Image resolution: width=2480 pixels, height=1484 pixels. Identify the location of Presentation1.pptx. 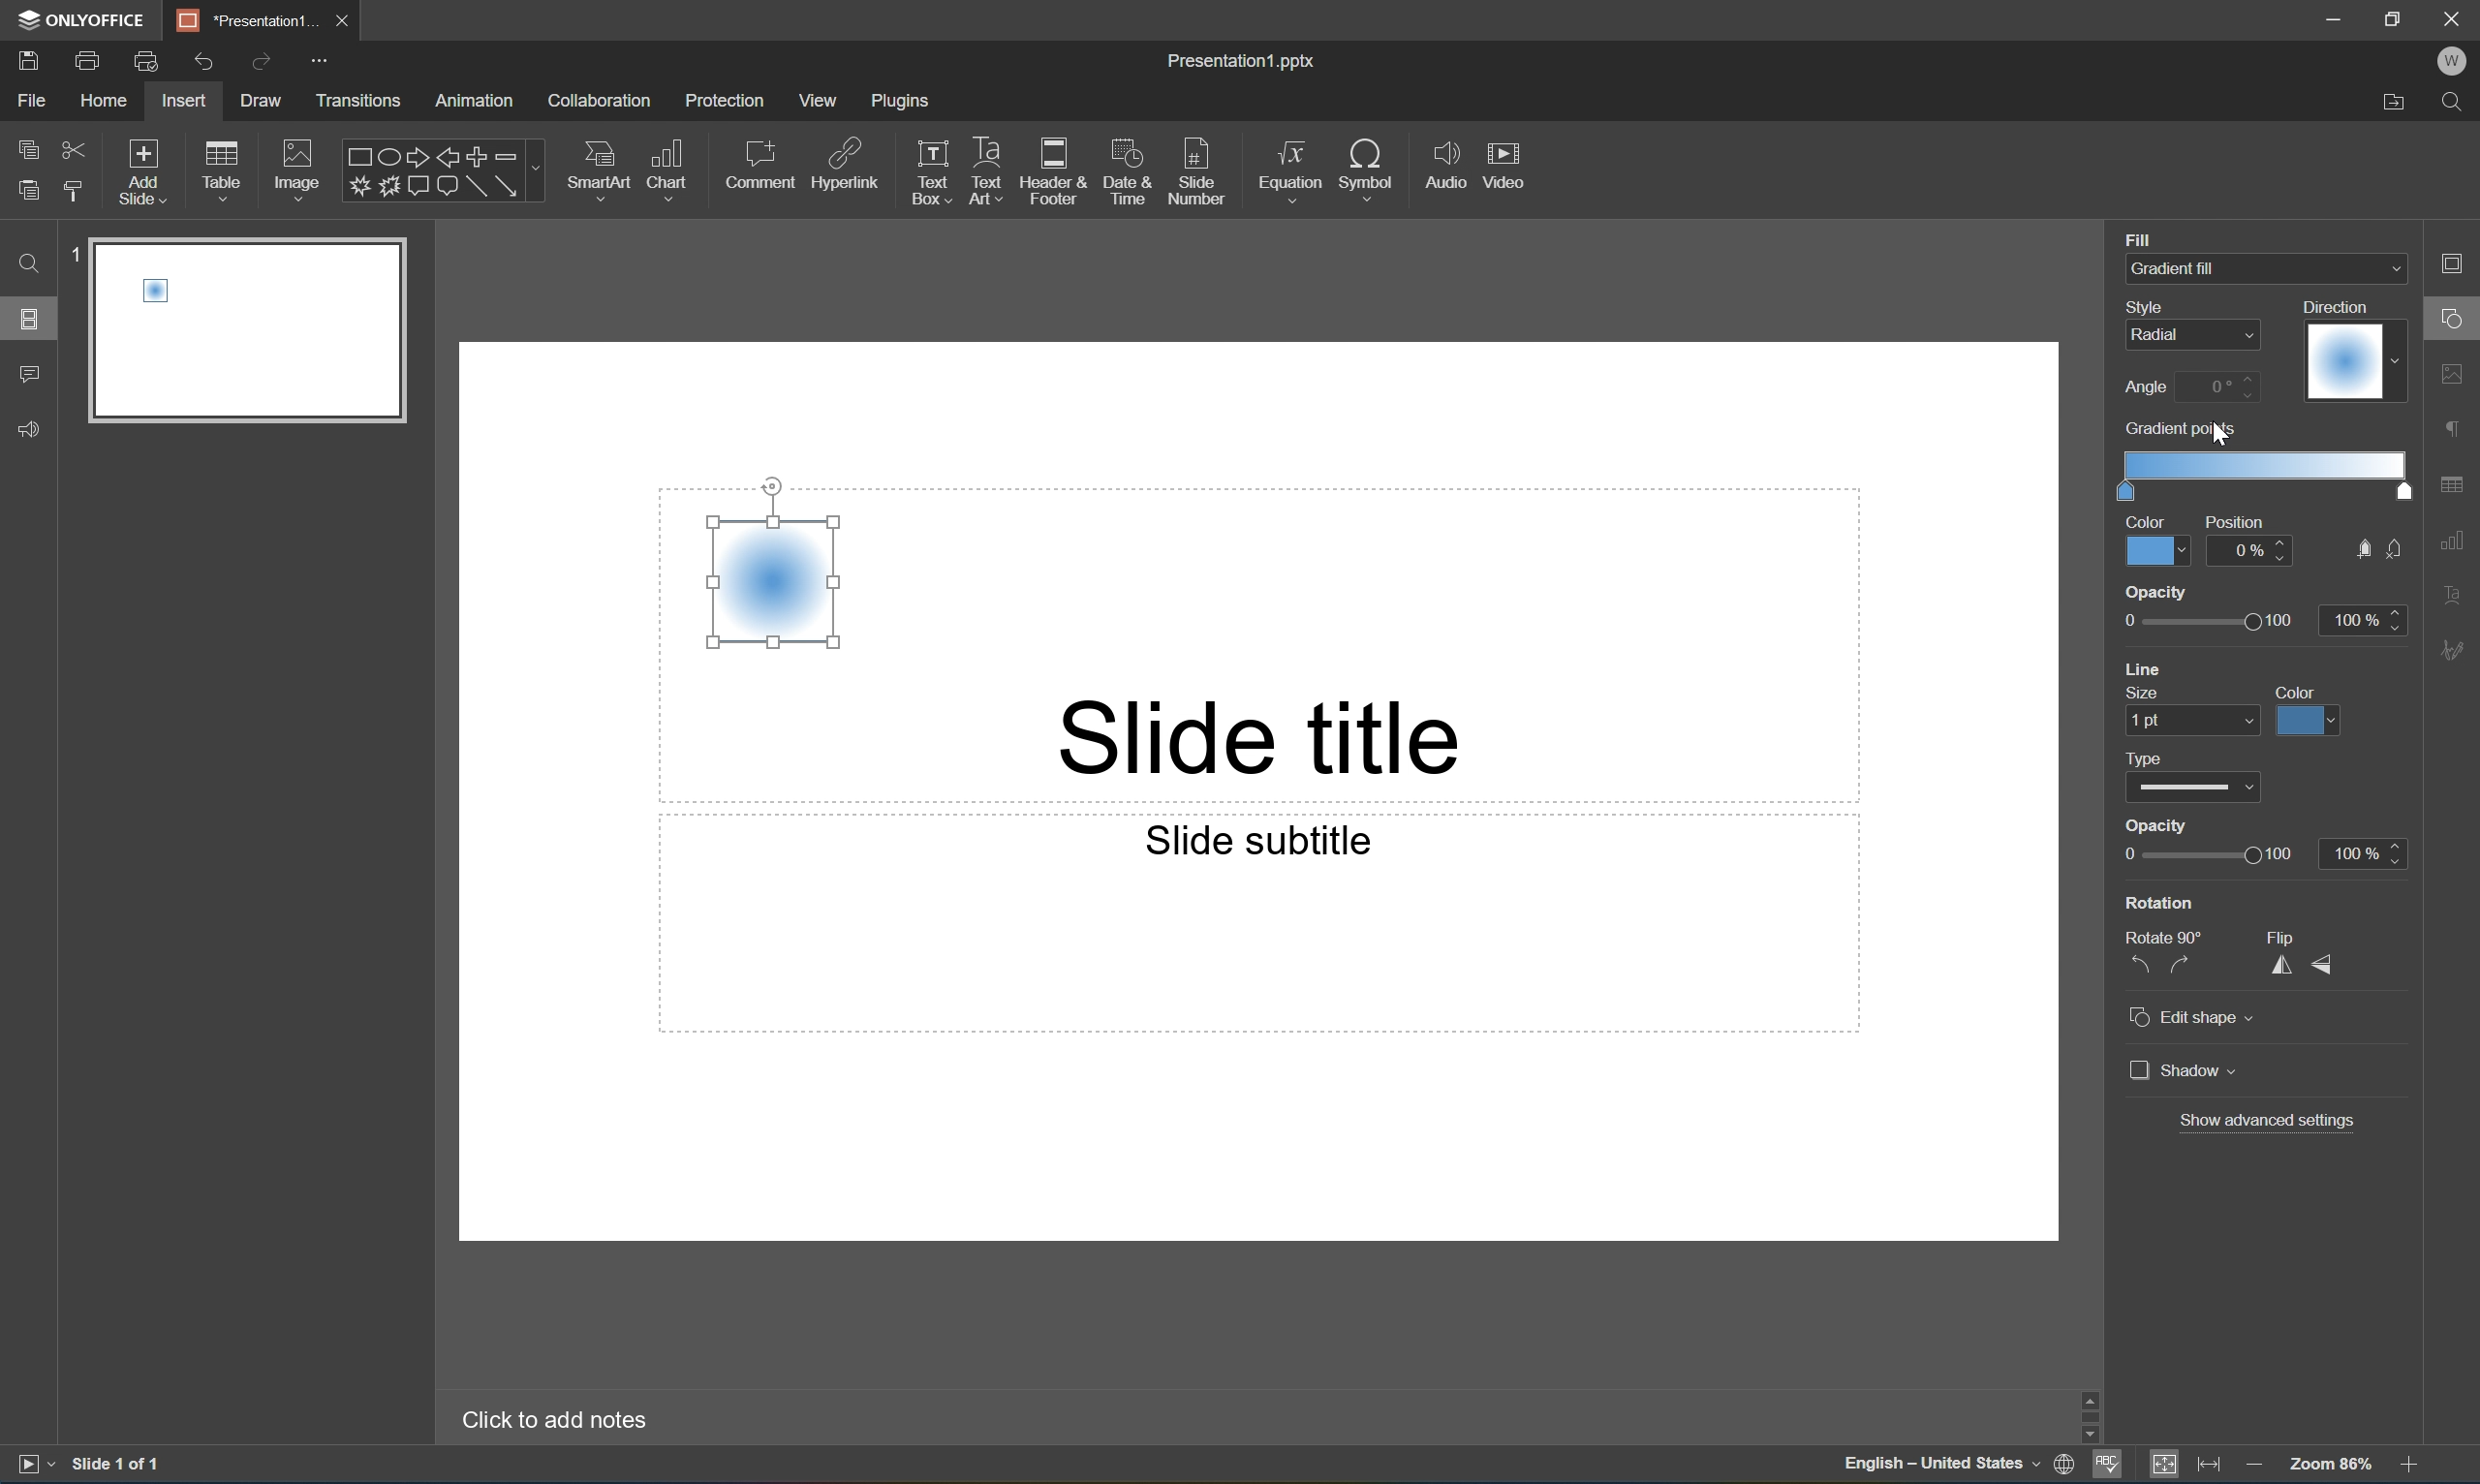
(1245, 64).